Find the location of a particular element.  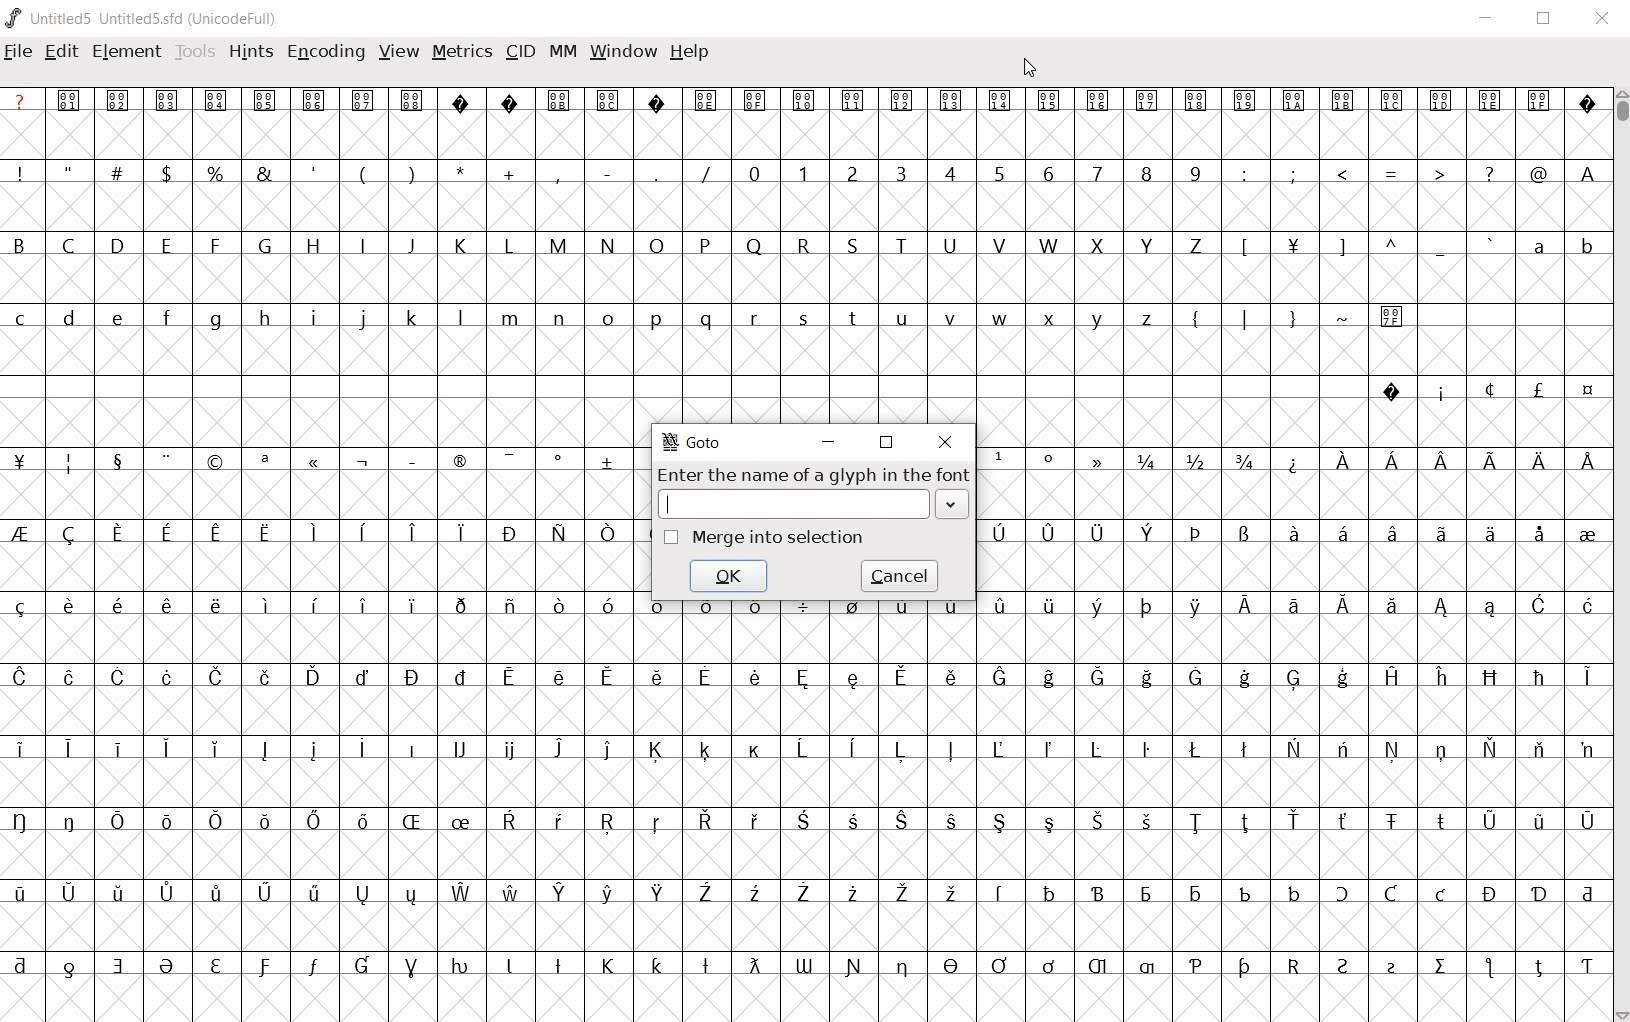

W is located at coordinates (1049, 242).